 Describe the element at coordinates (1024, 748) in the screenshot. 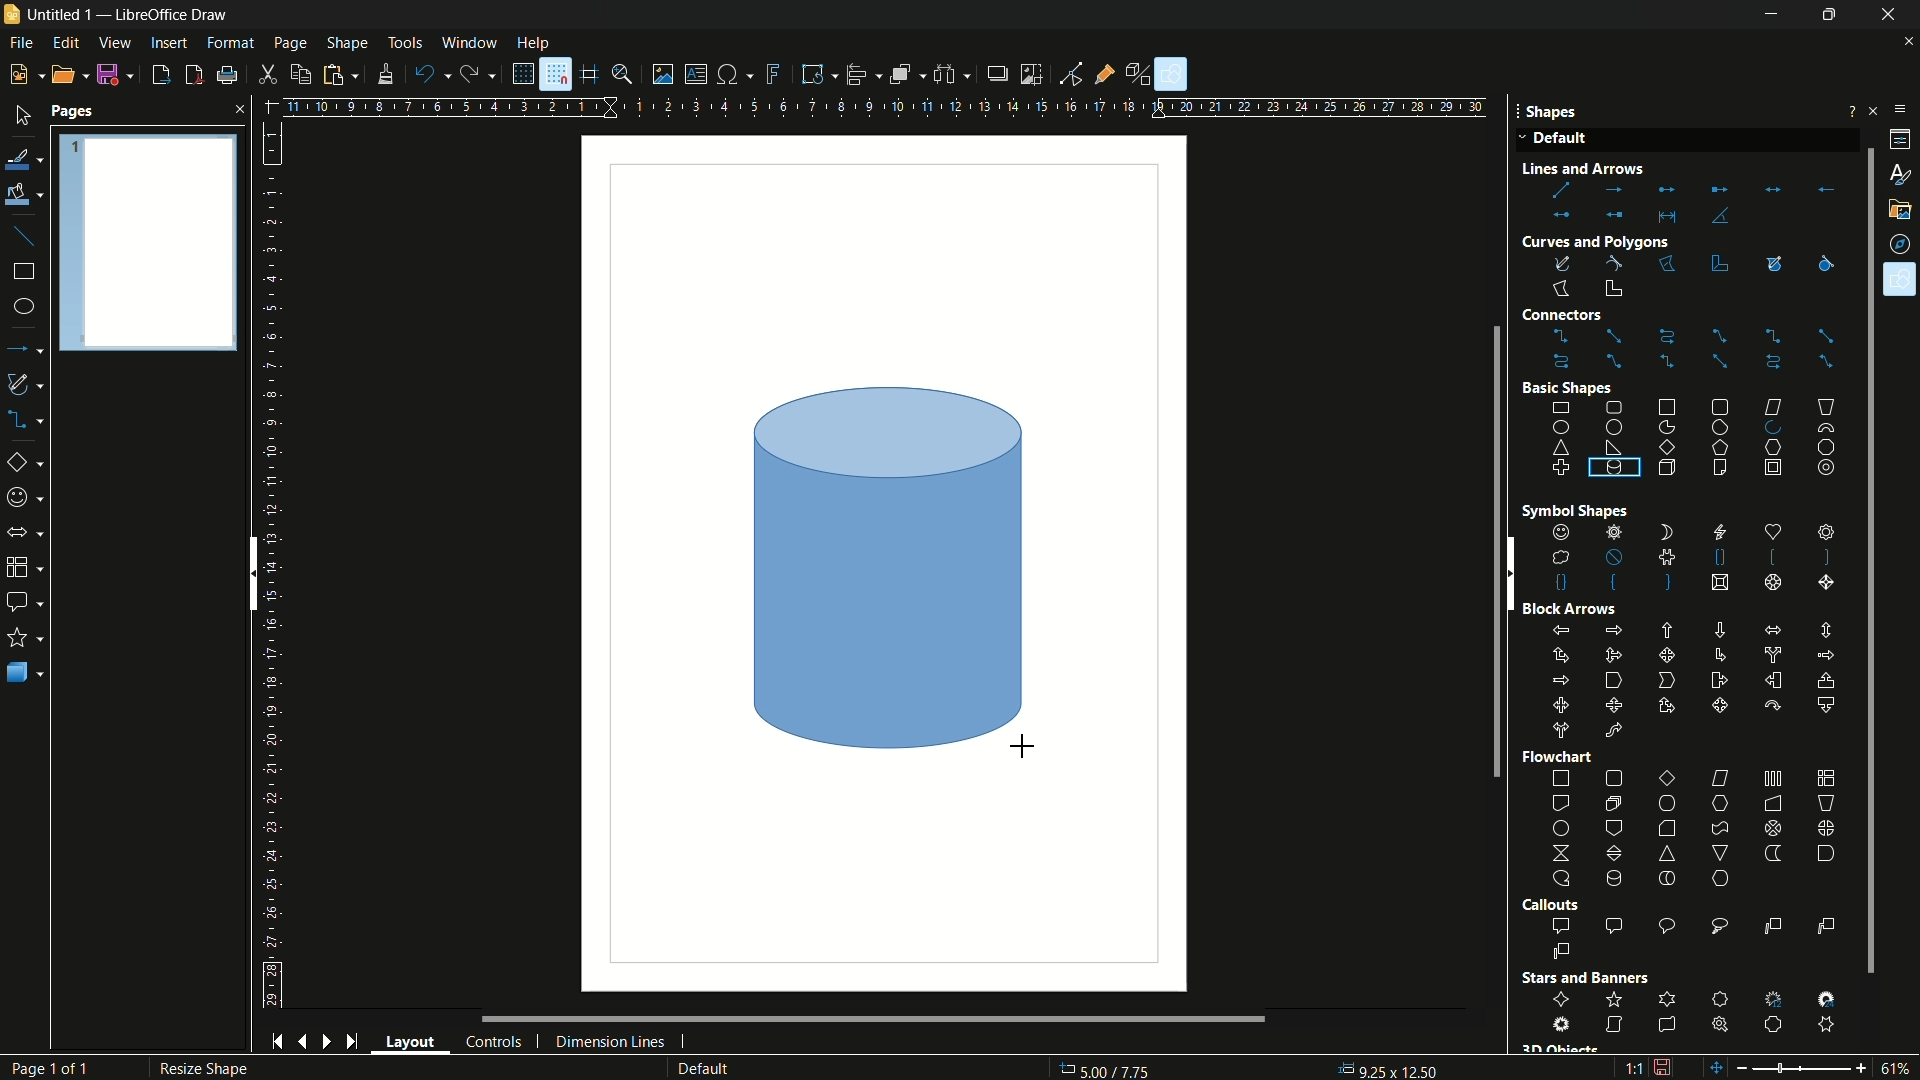

I see `cursor` at that location.